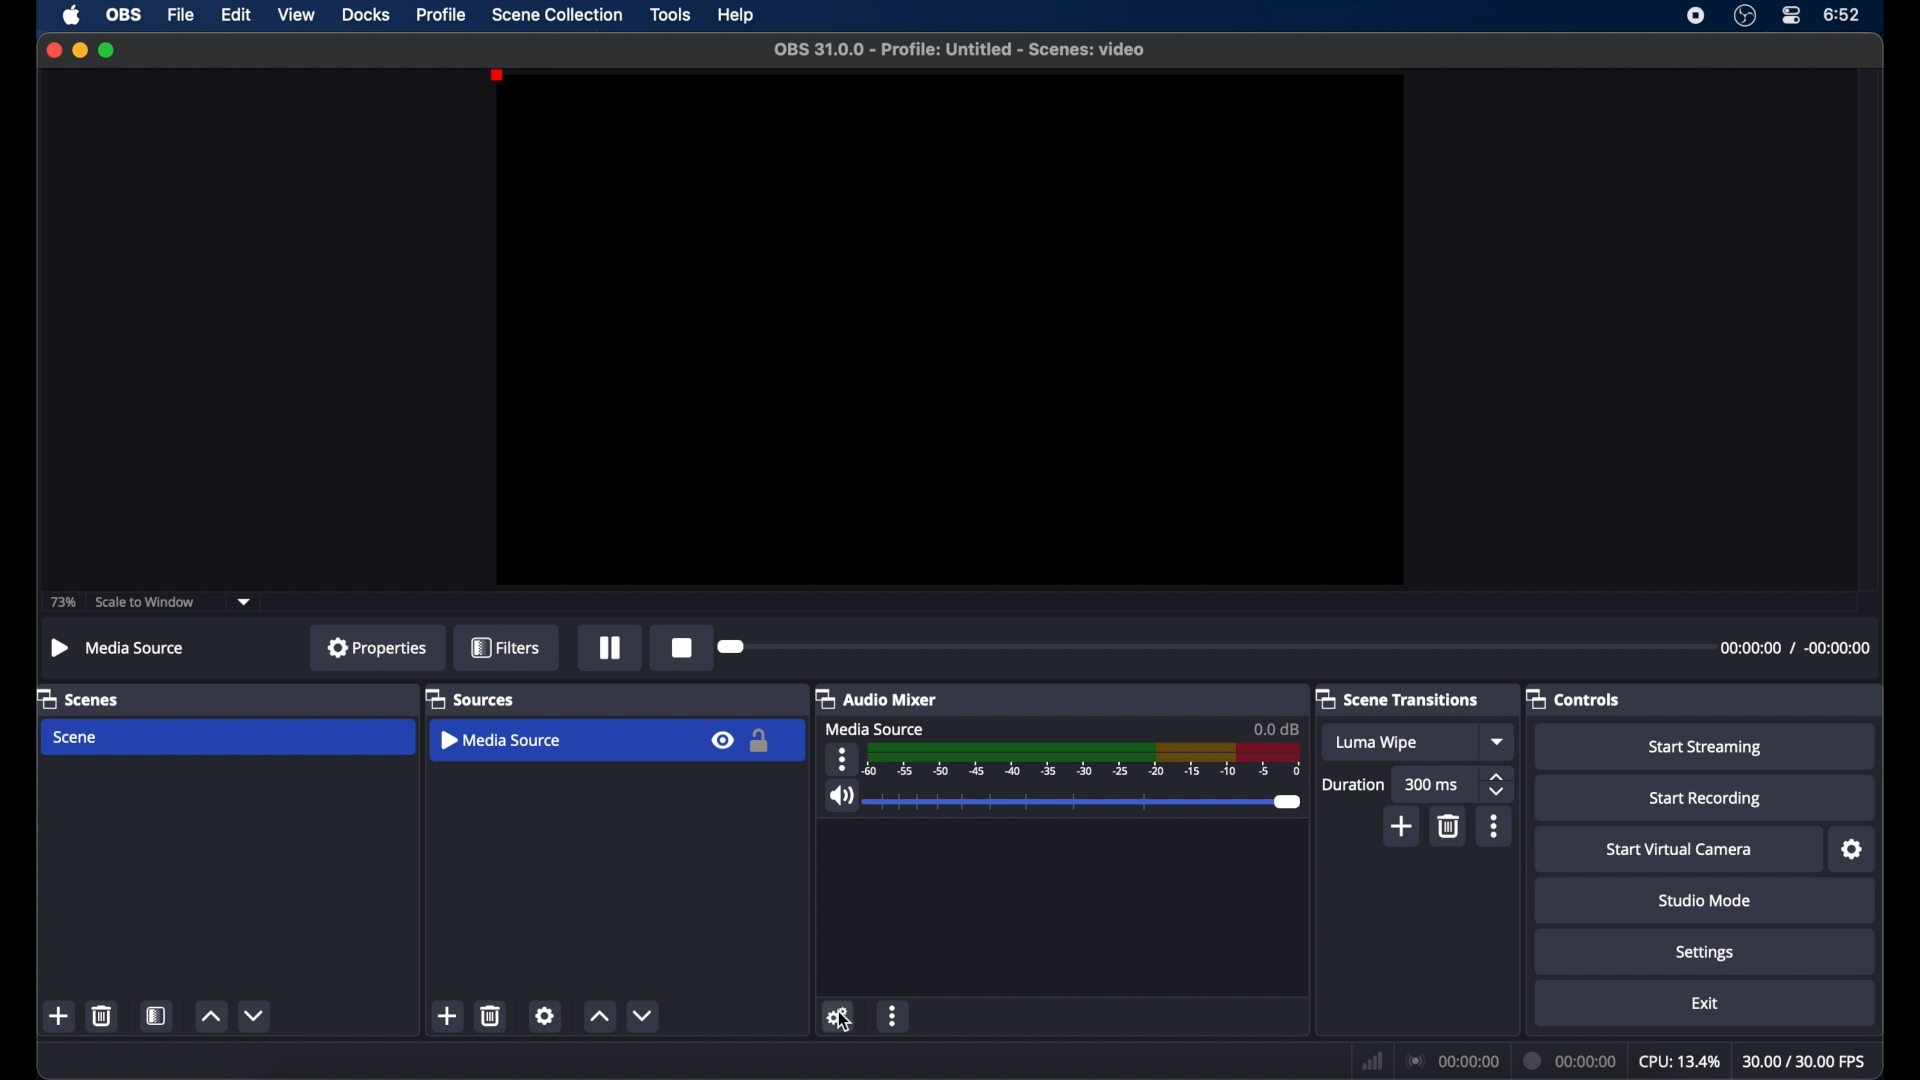  Describe the element at coordinates (118, 647) in the screenshot. I see `mediasource` at that location.